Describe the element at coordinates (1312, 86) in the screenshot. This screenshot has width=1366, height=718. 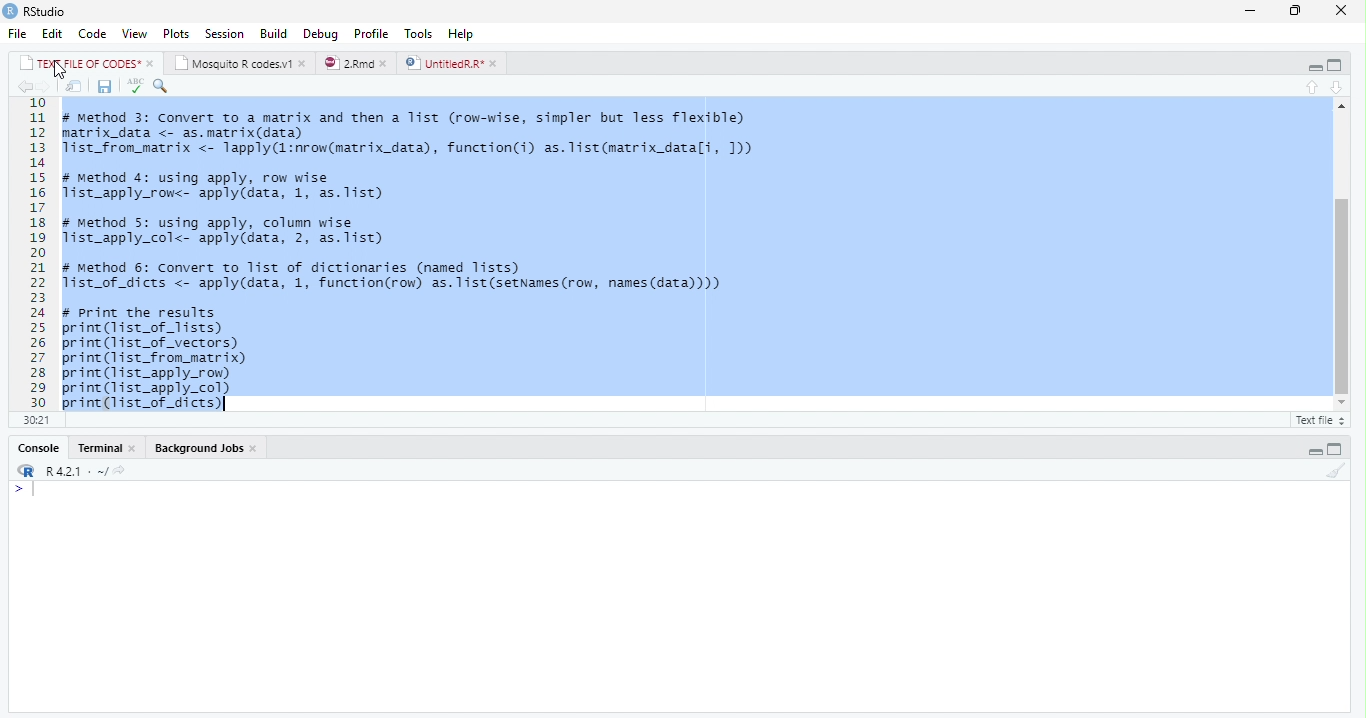
I see `Previous section` at that location.